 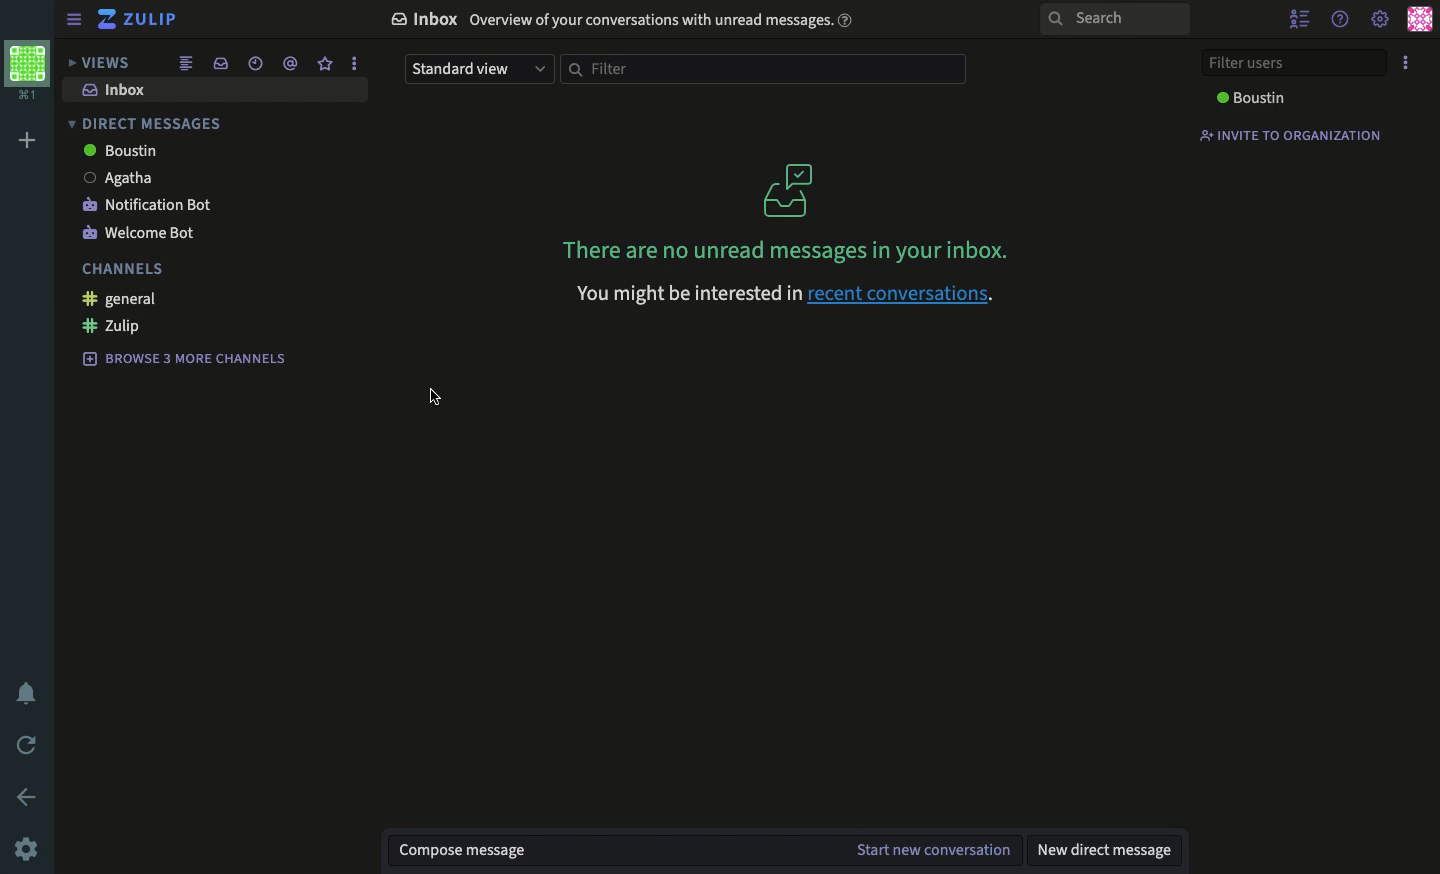 I want to click on options, so click(x=354, y=62).